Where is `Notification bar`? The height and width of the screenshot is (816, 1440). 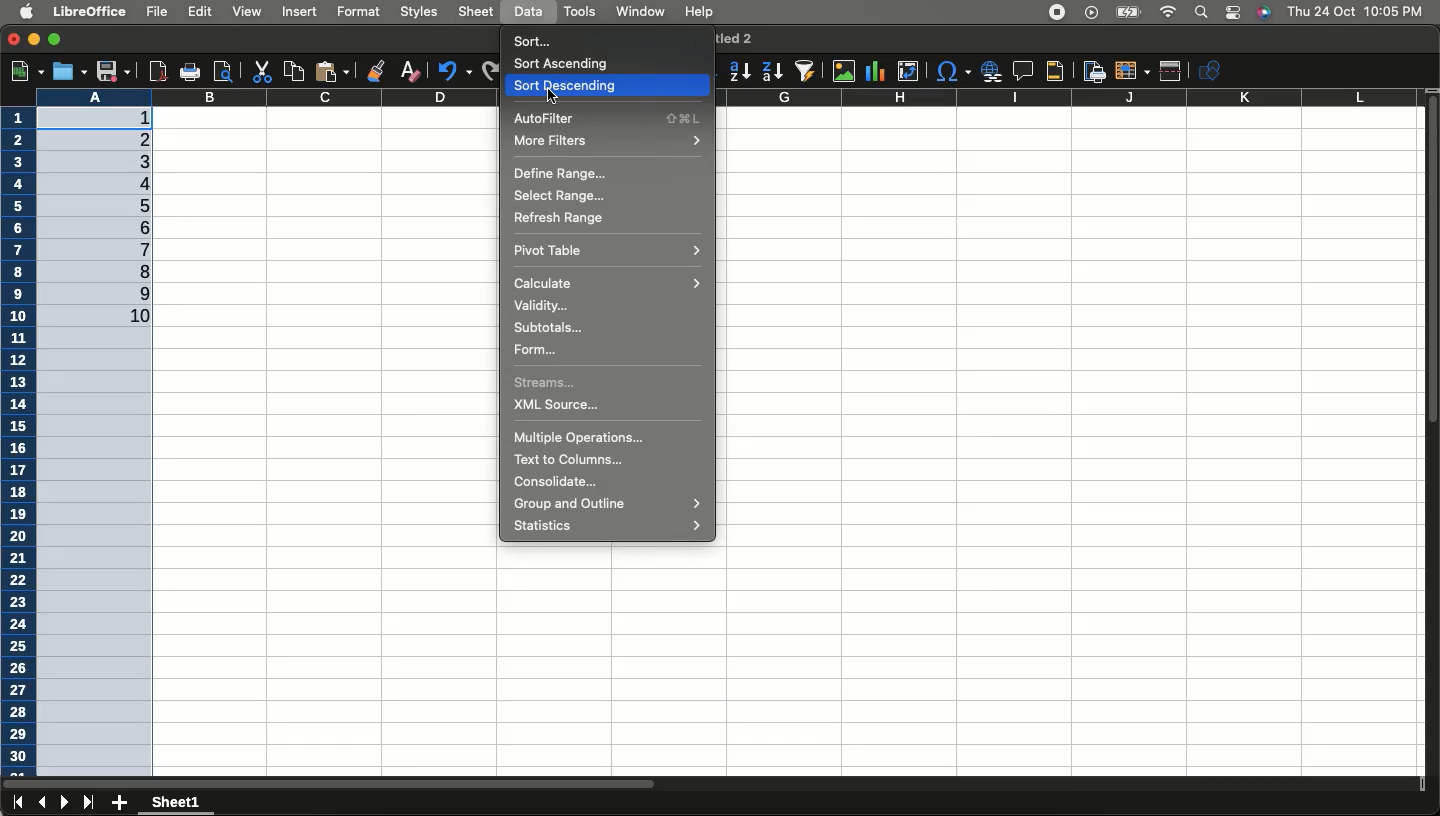 Notification bar is located at coordinates (1232, 14).